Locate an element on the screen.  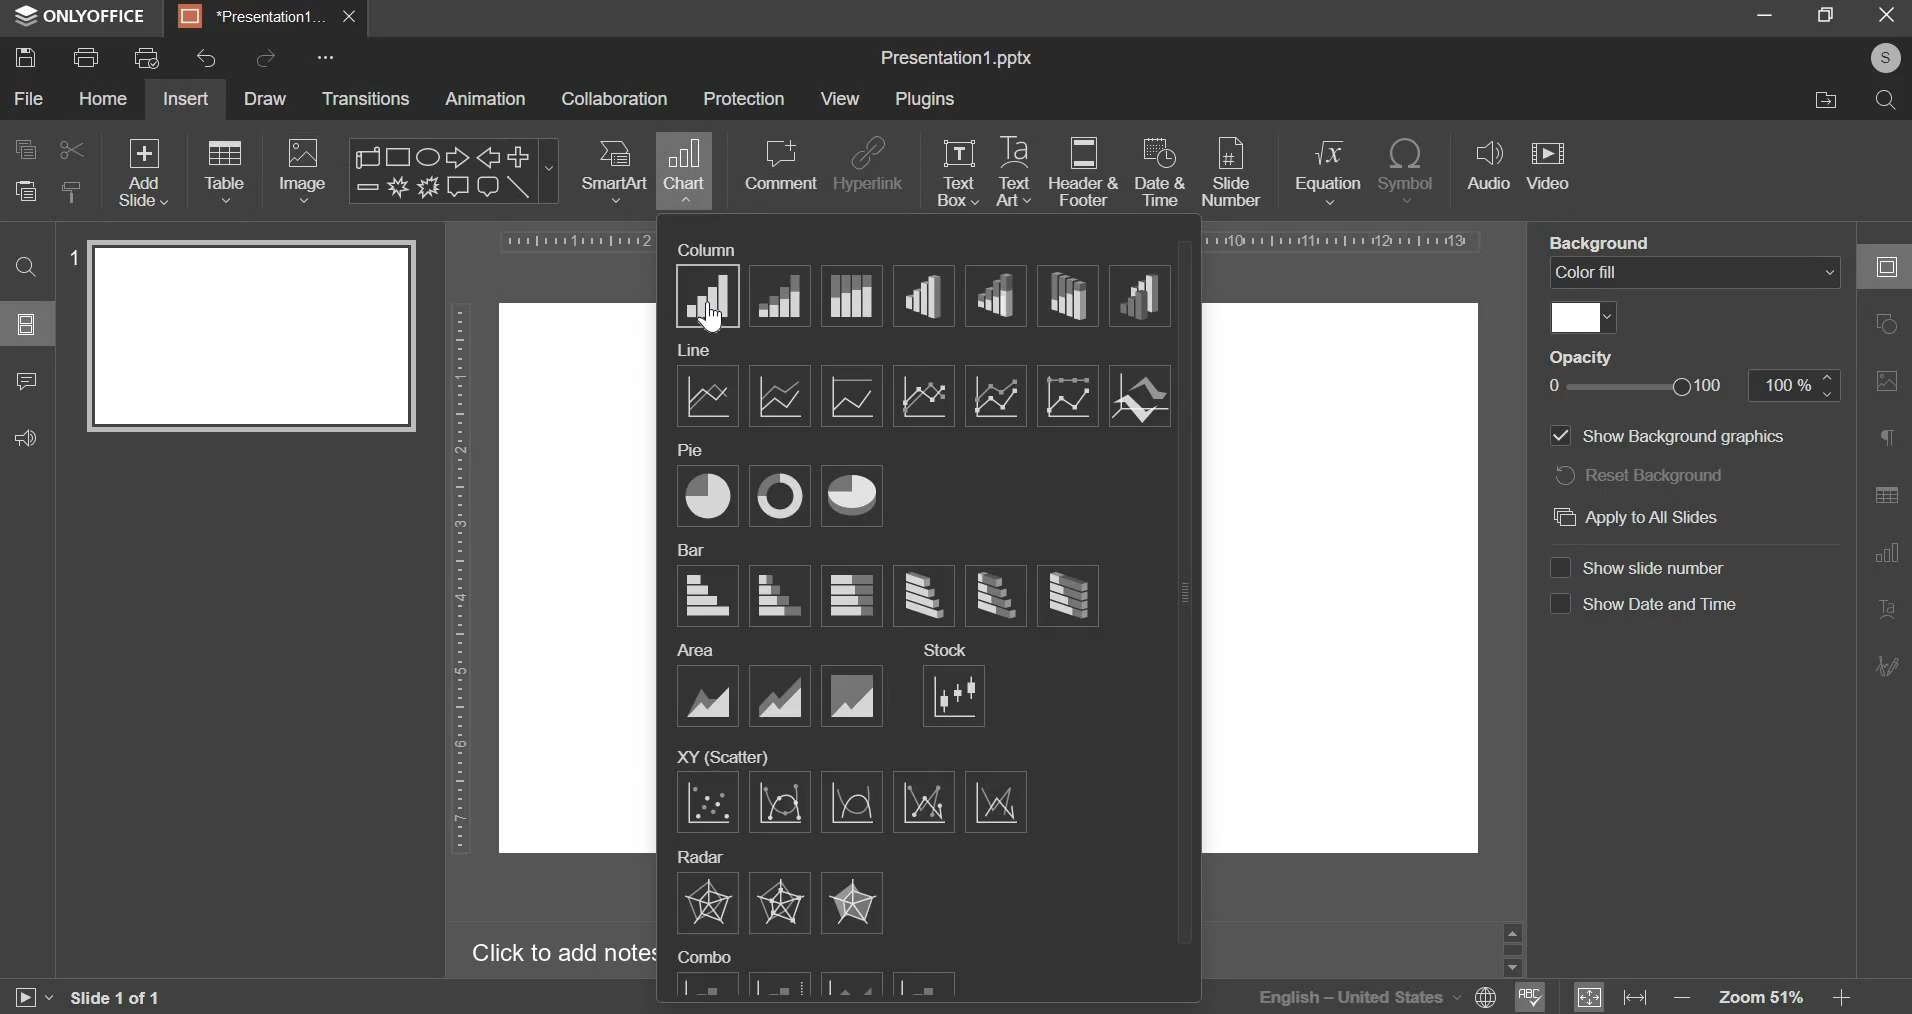
radar charts is located at coordinates (777, 900).